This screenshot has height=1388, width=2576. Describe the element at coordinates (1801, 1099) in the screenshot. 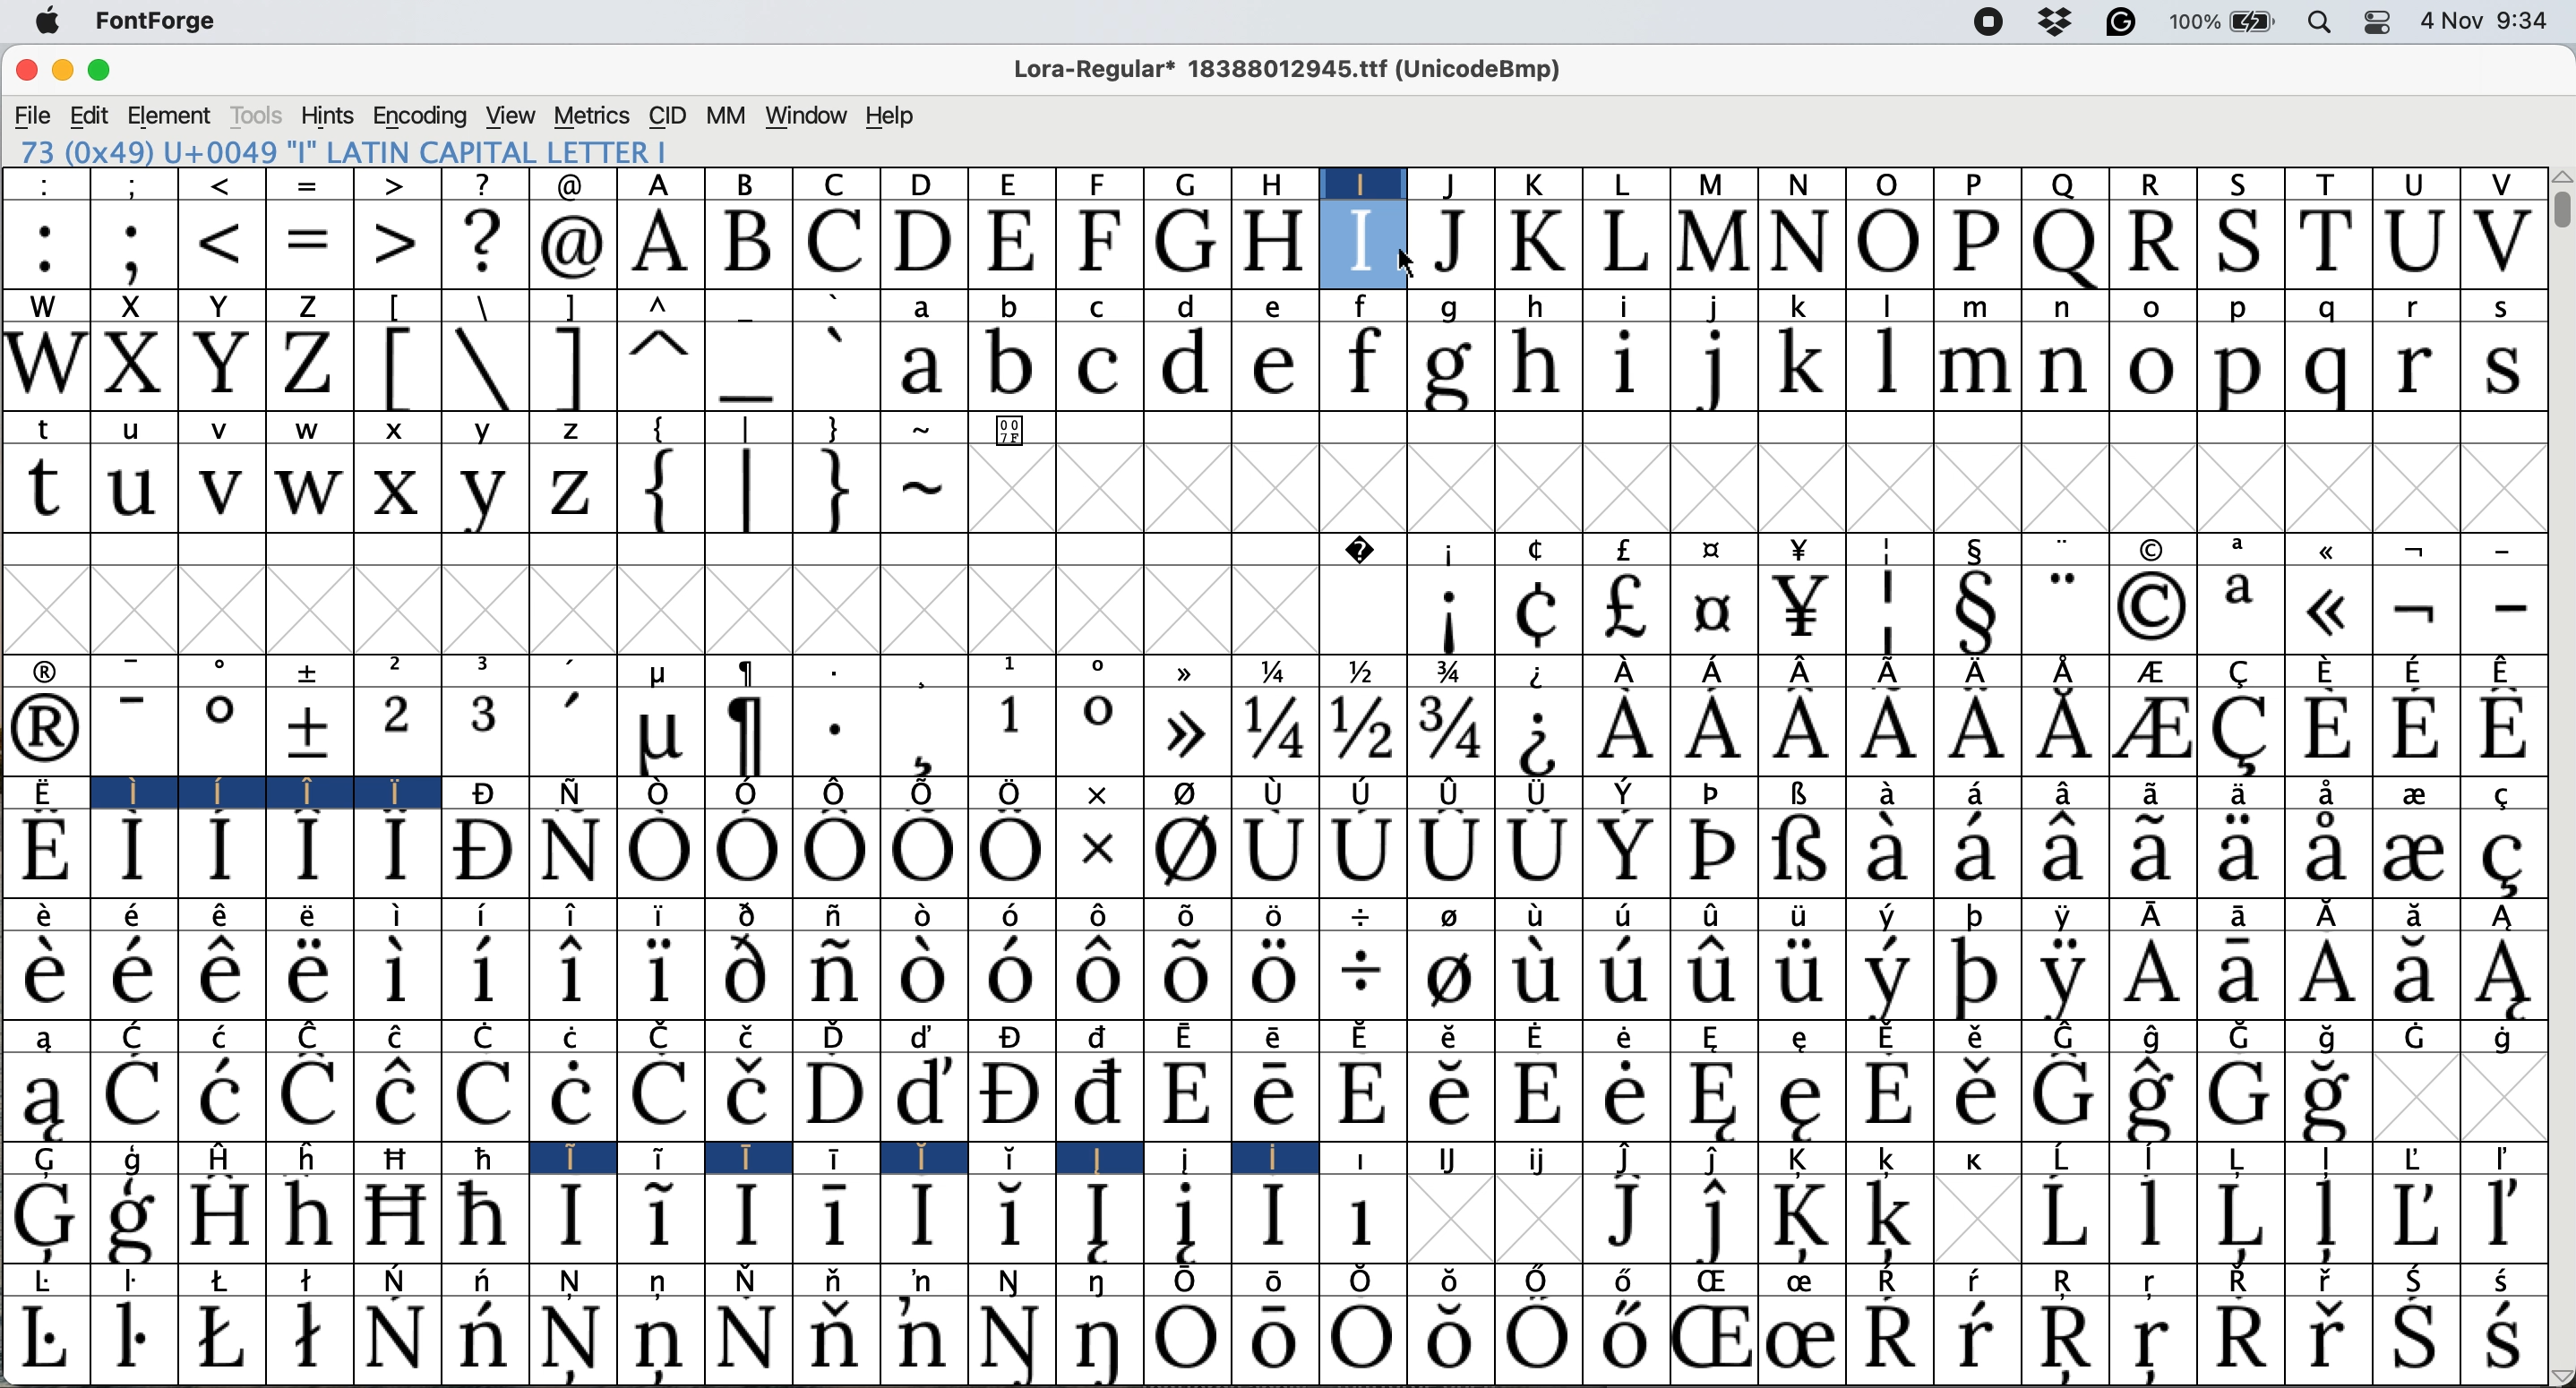

I see `Symbol` at that location.